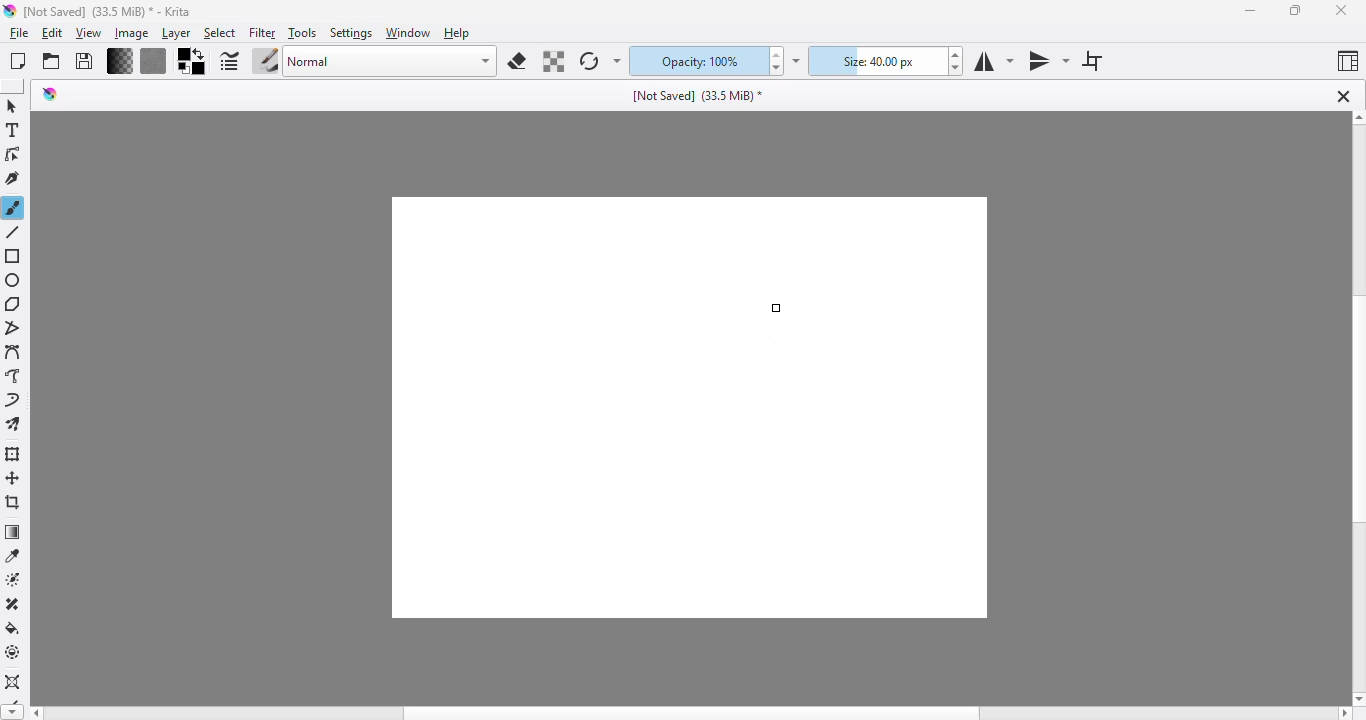 The image size is (1366, 720). I want to click on opacity, so click(696, 62).